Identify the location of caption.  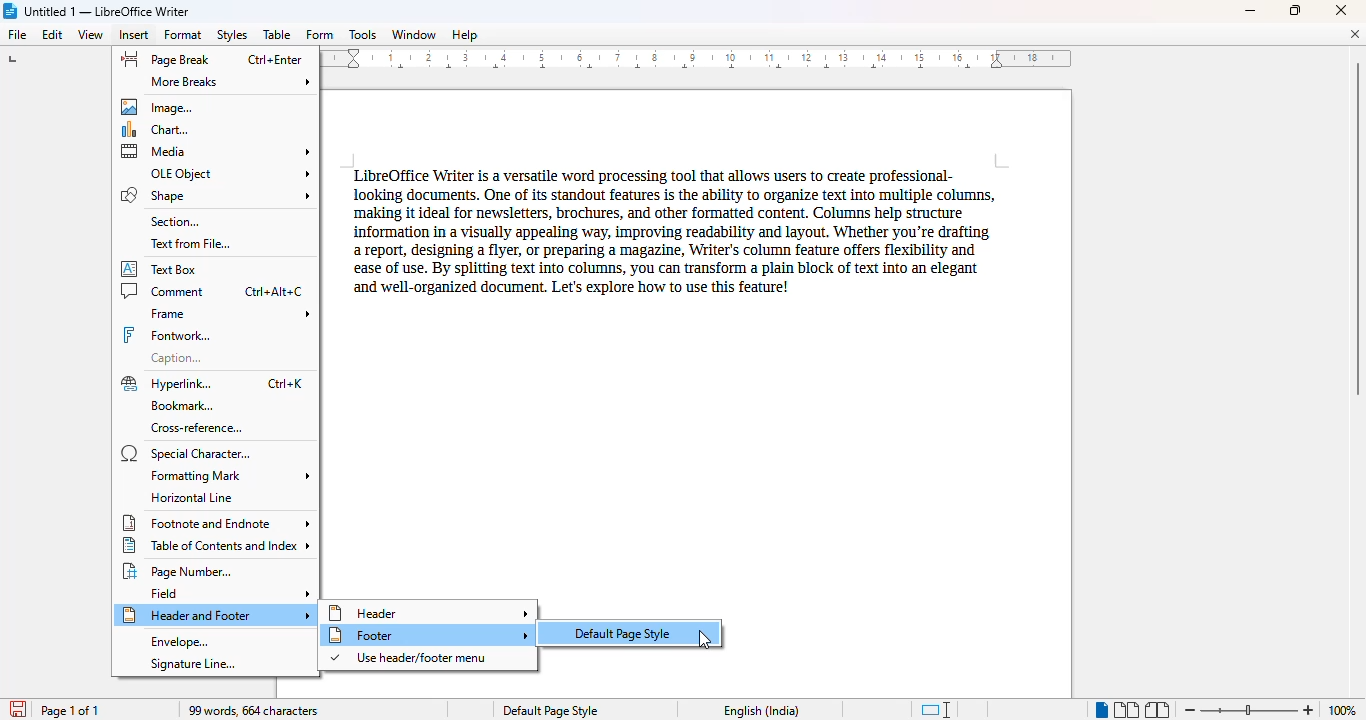
(181, 357).